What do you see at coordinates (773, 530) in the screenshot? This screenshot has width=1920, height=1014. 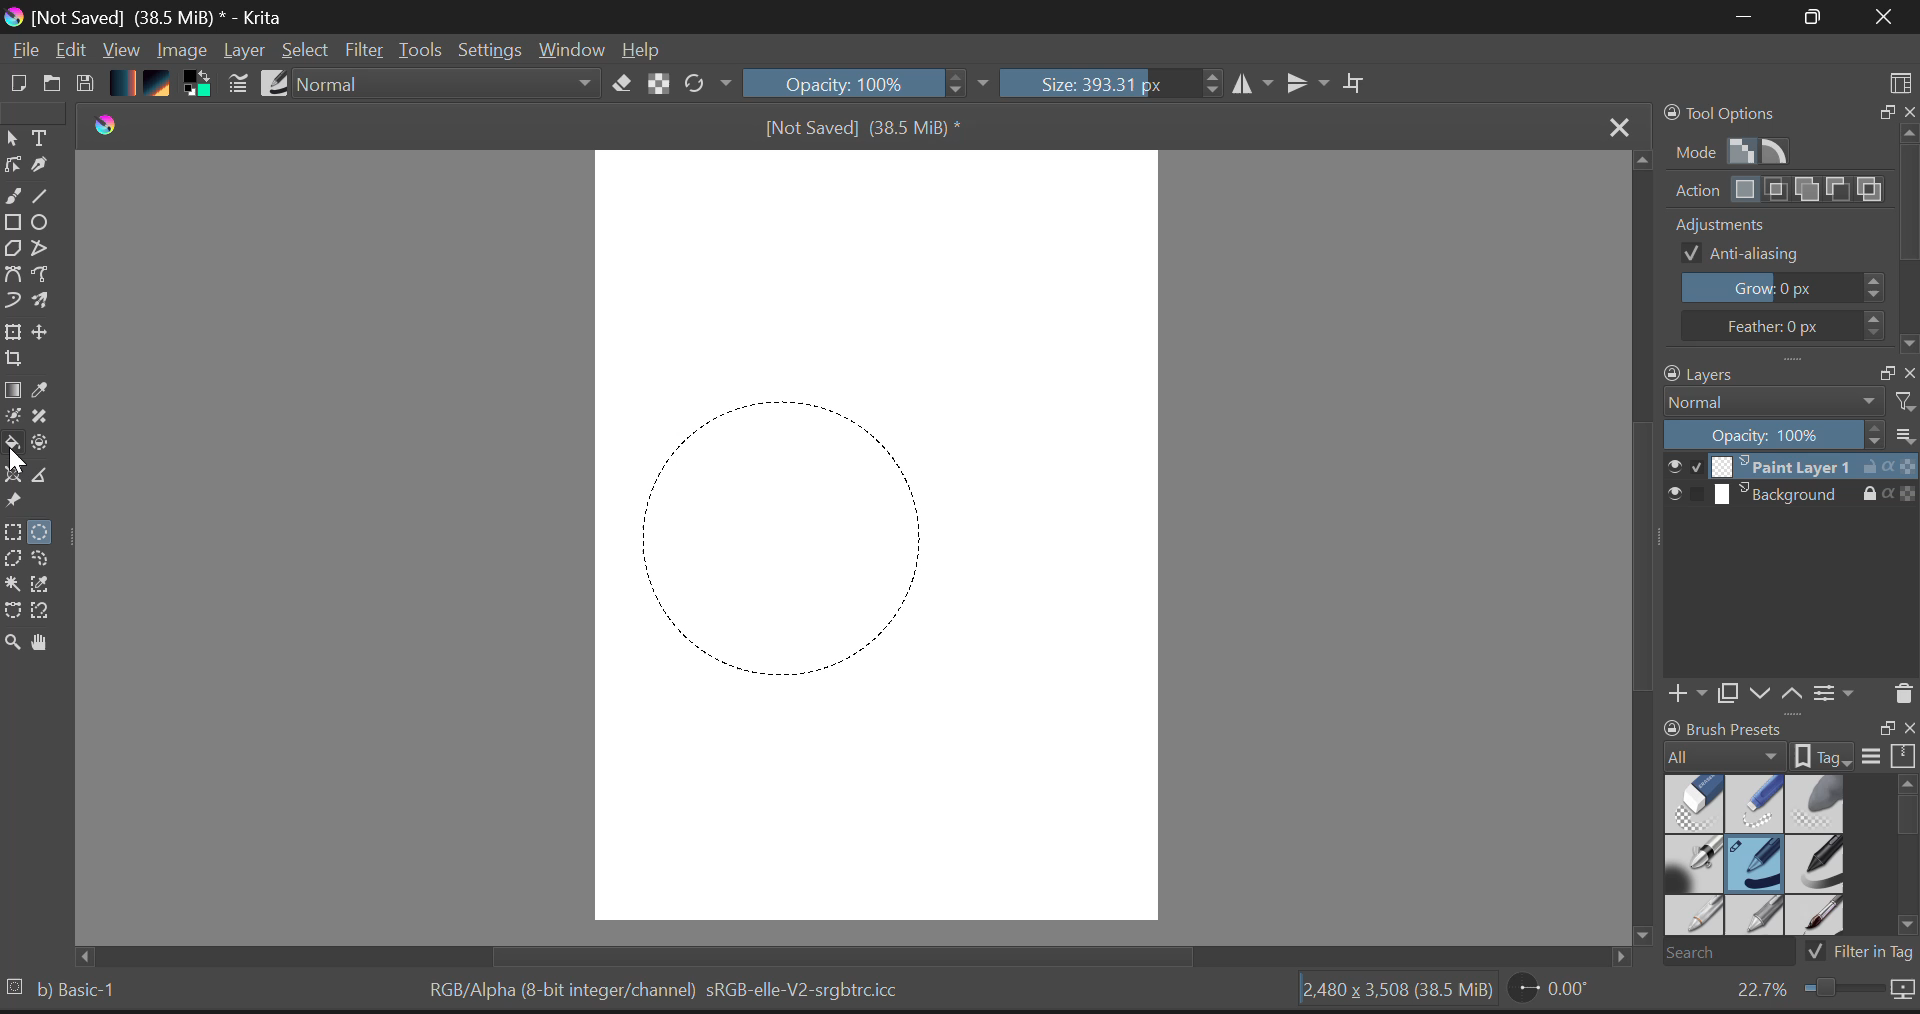 I see `Mock Shape Generated` at bounding box center [773, 530].